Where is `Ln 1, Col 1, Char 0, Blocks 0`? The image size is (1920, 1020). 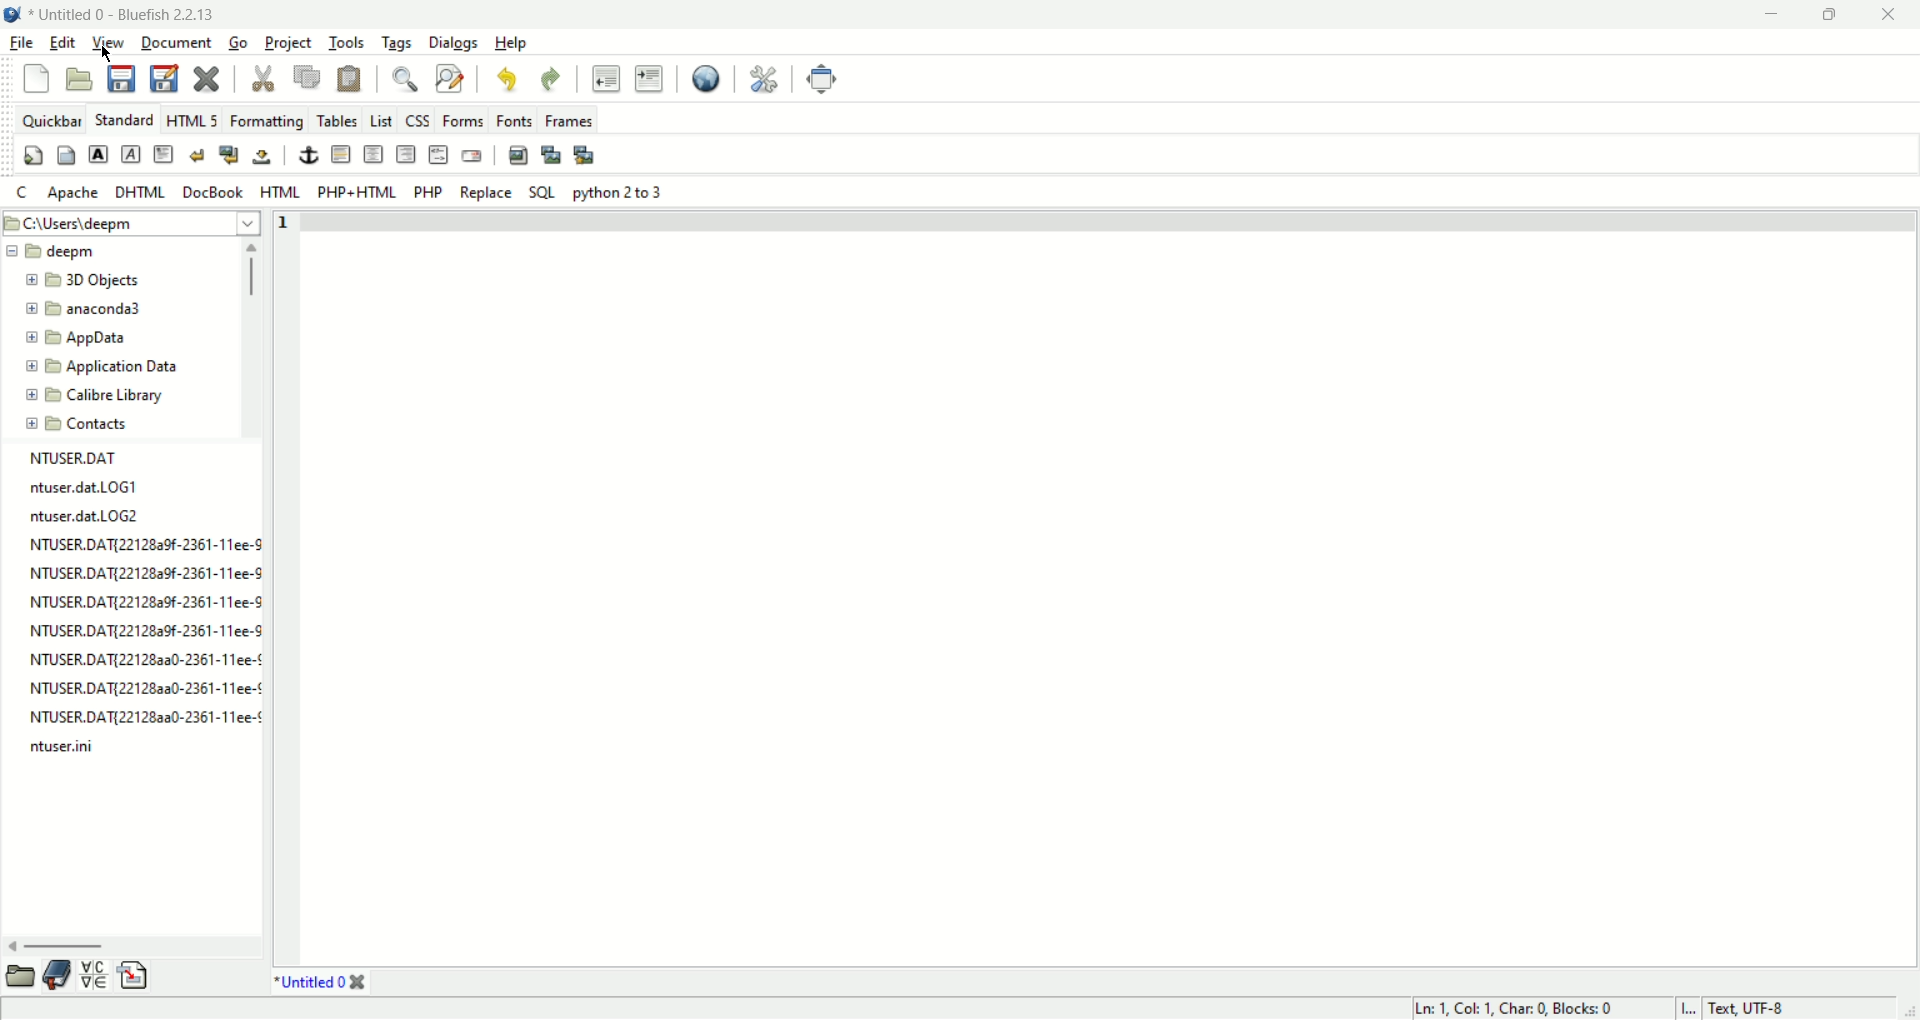
Ln 1, Col 1, Char 0, Blocks 0 is located at coordinates (1521, 1009).